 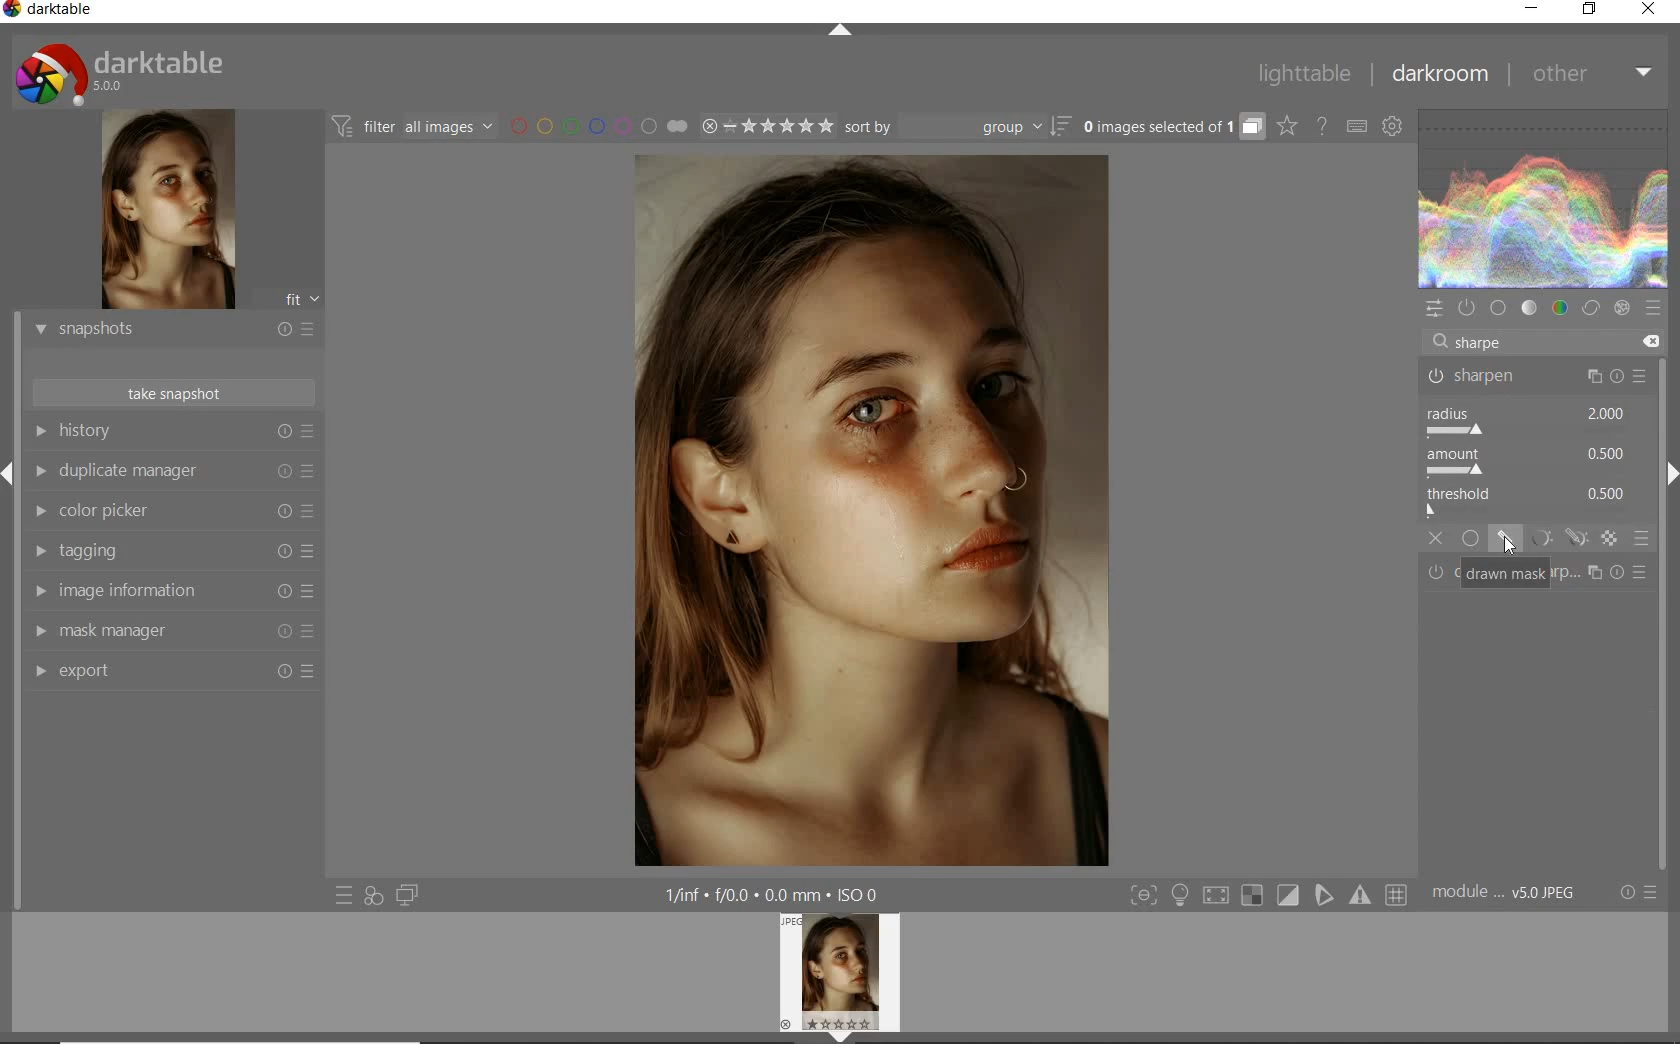 I want to click on filter by image color, so click(x=598, y=128).